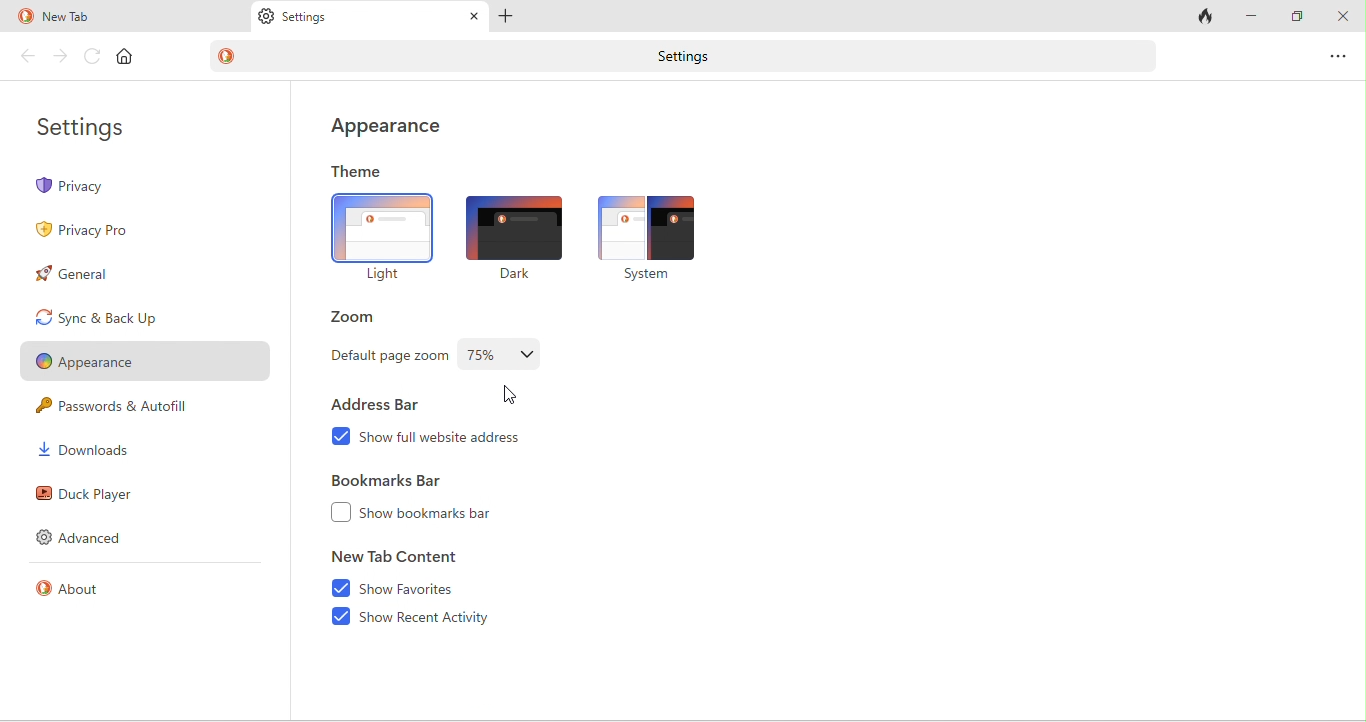  I want to click on general, so click(102, 275).